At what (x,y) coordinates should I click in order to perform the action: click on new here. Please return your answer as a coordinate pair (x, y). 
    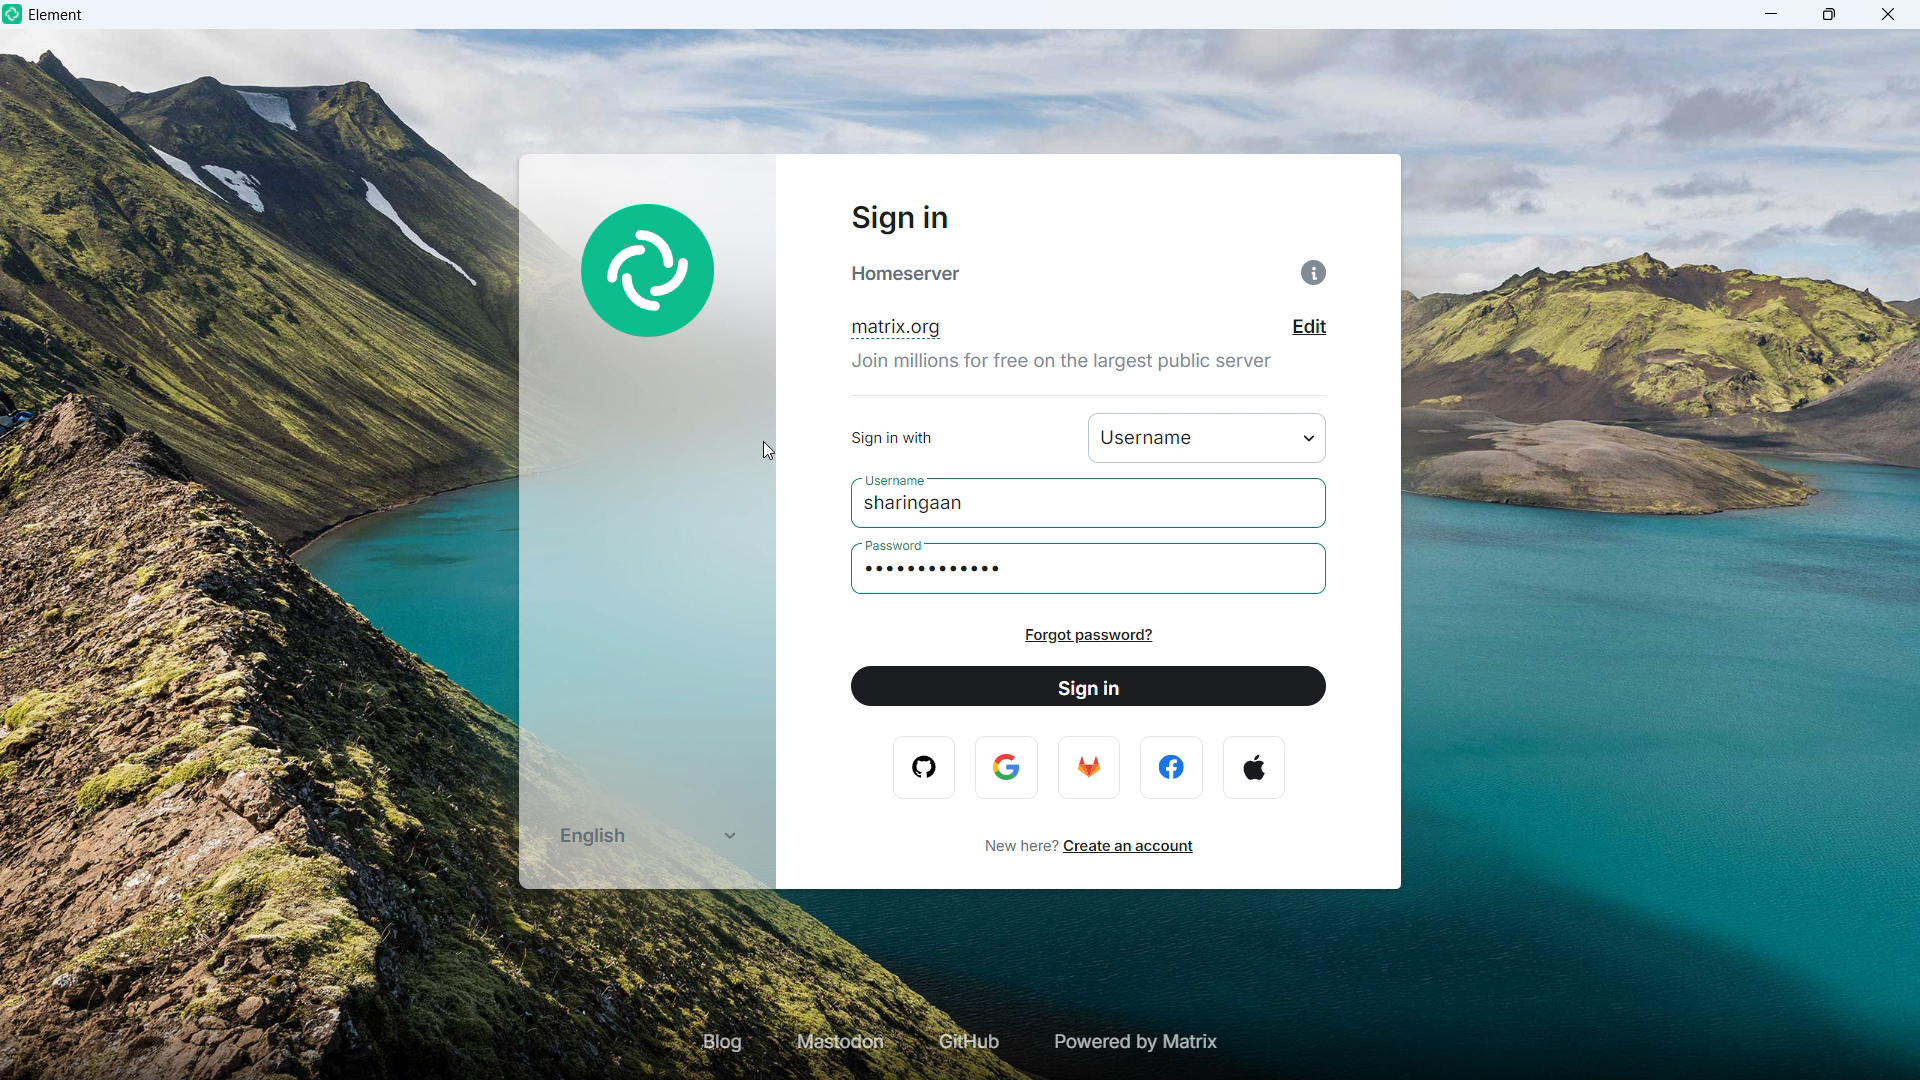
    Looking at the image, I should click on (1011, 847).